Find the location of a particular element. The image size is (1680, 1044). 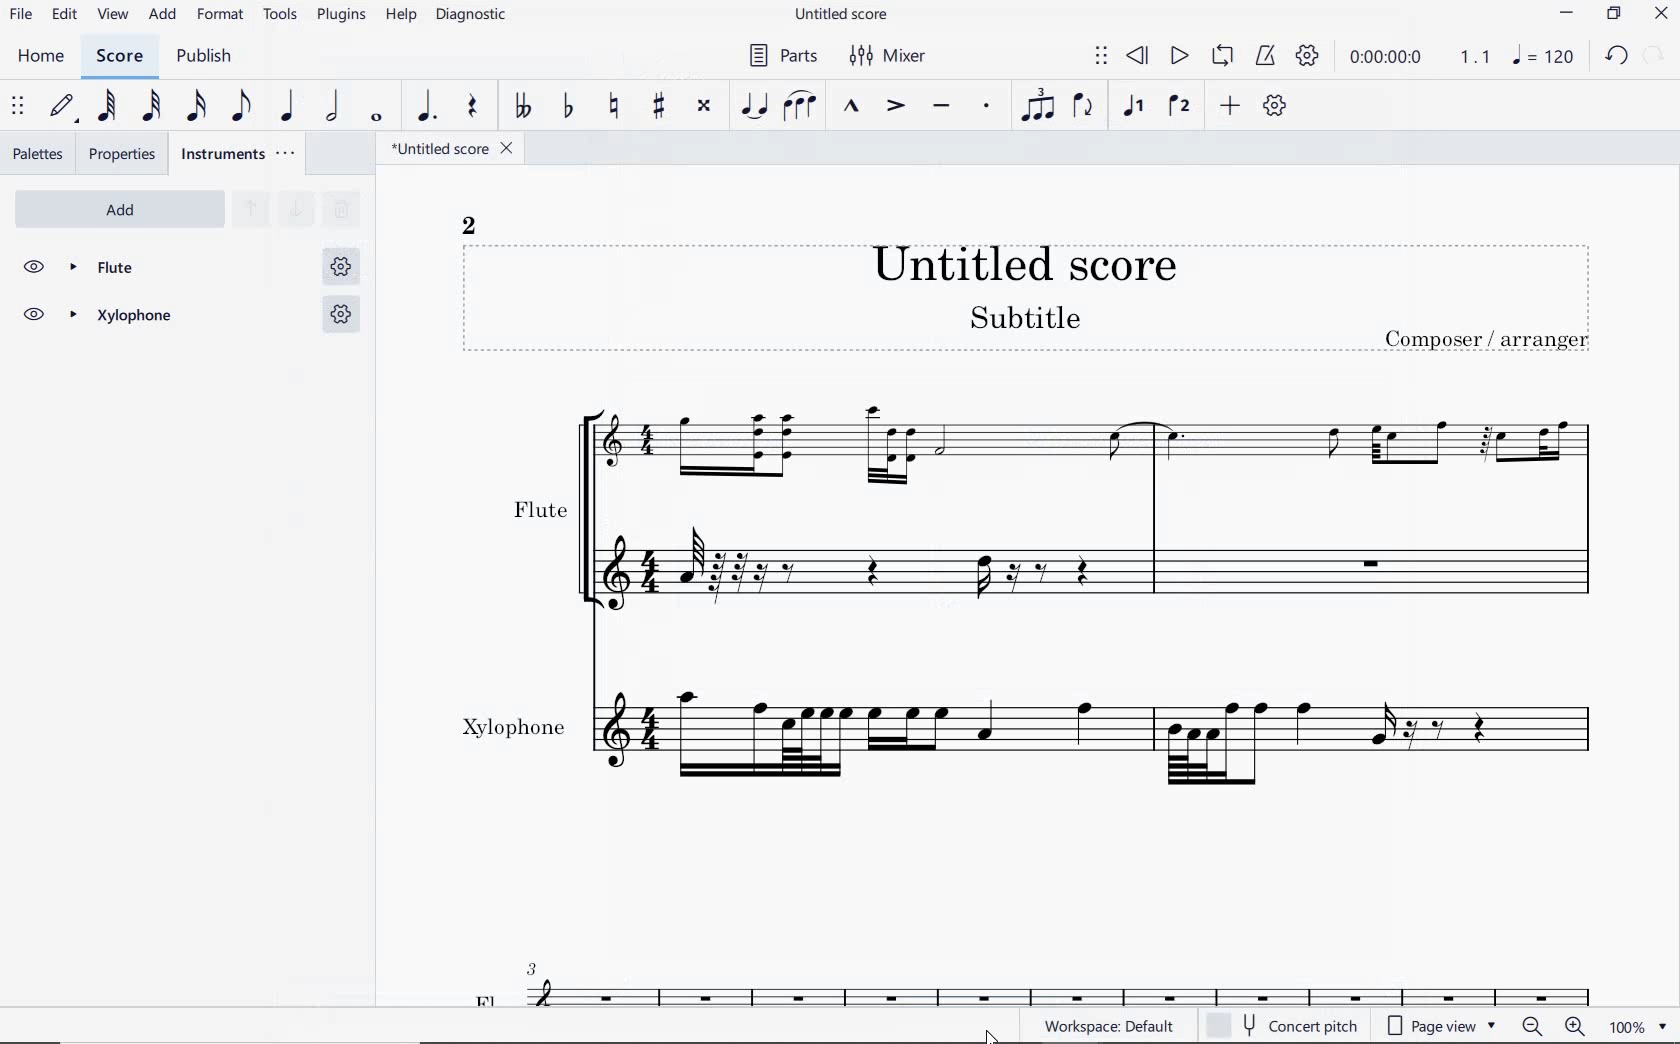

PLAYBACK SETTINGS is located at coordinates (1307, 57).